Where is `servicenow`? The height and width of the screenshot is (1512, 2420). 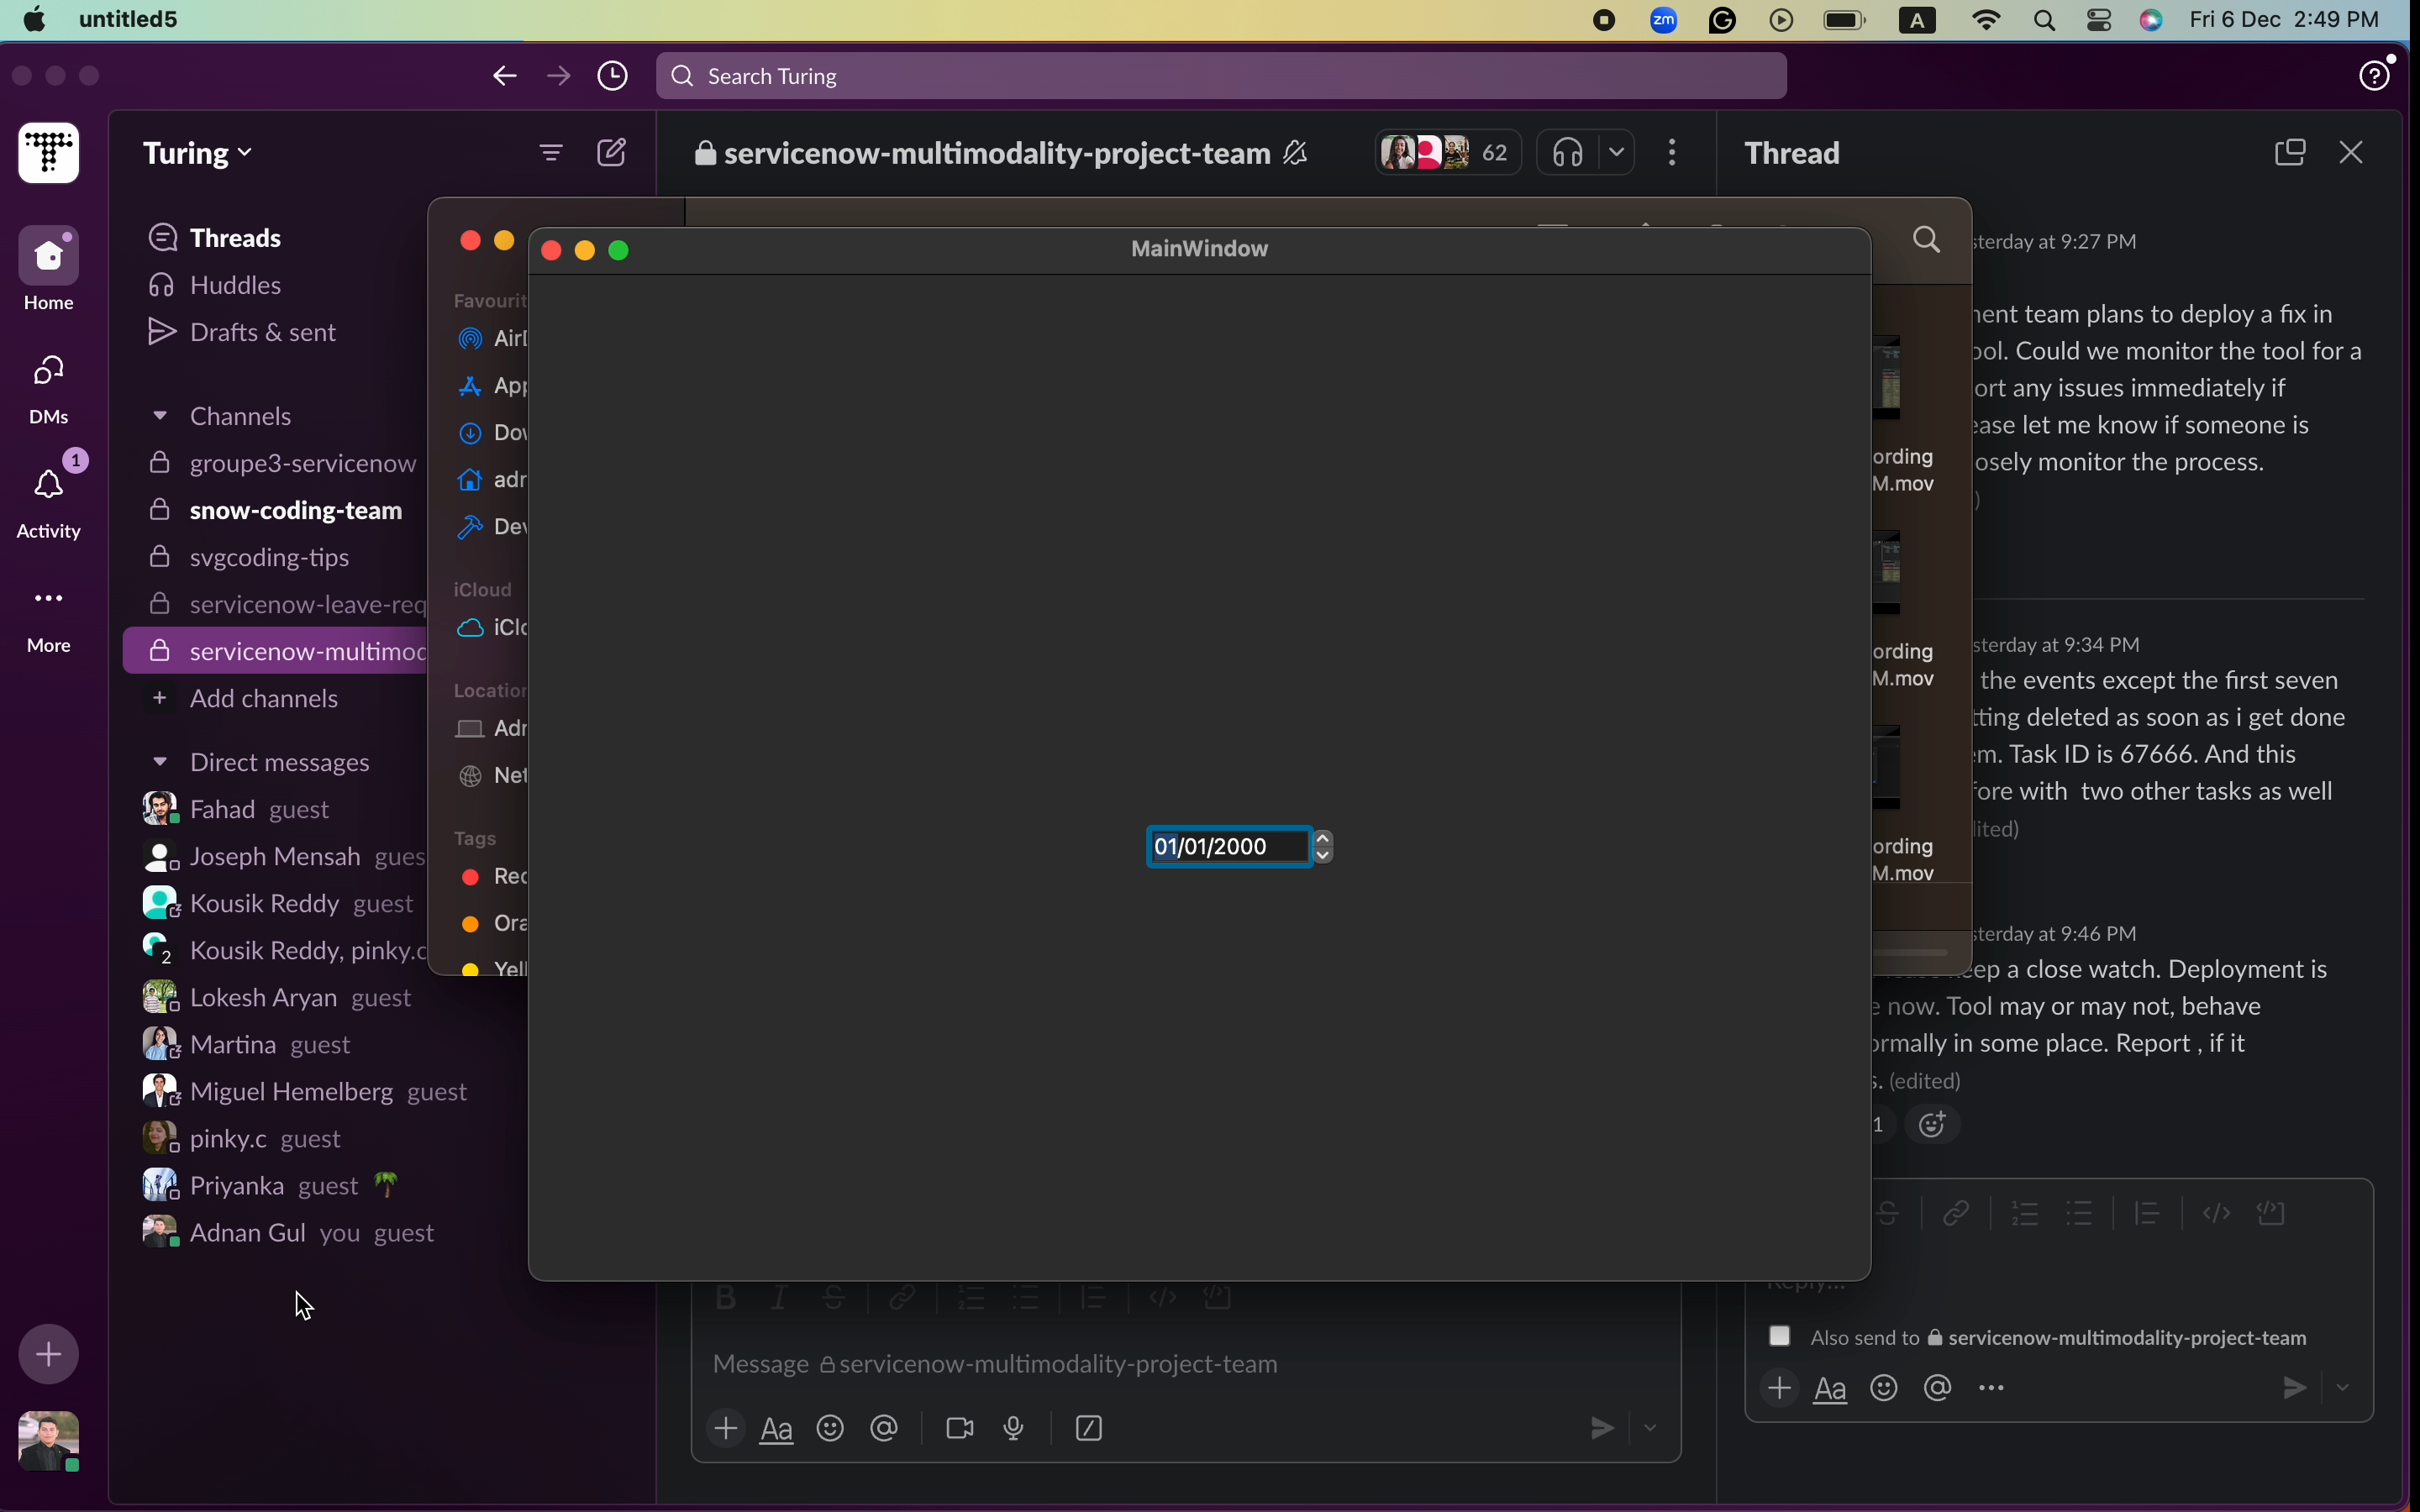
servicenow is located at coordinates (978, 152).